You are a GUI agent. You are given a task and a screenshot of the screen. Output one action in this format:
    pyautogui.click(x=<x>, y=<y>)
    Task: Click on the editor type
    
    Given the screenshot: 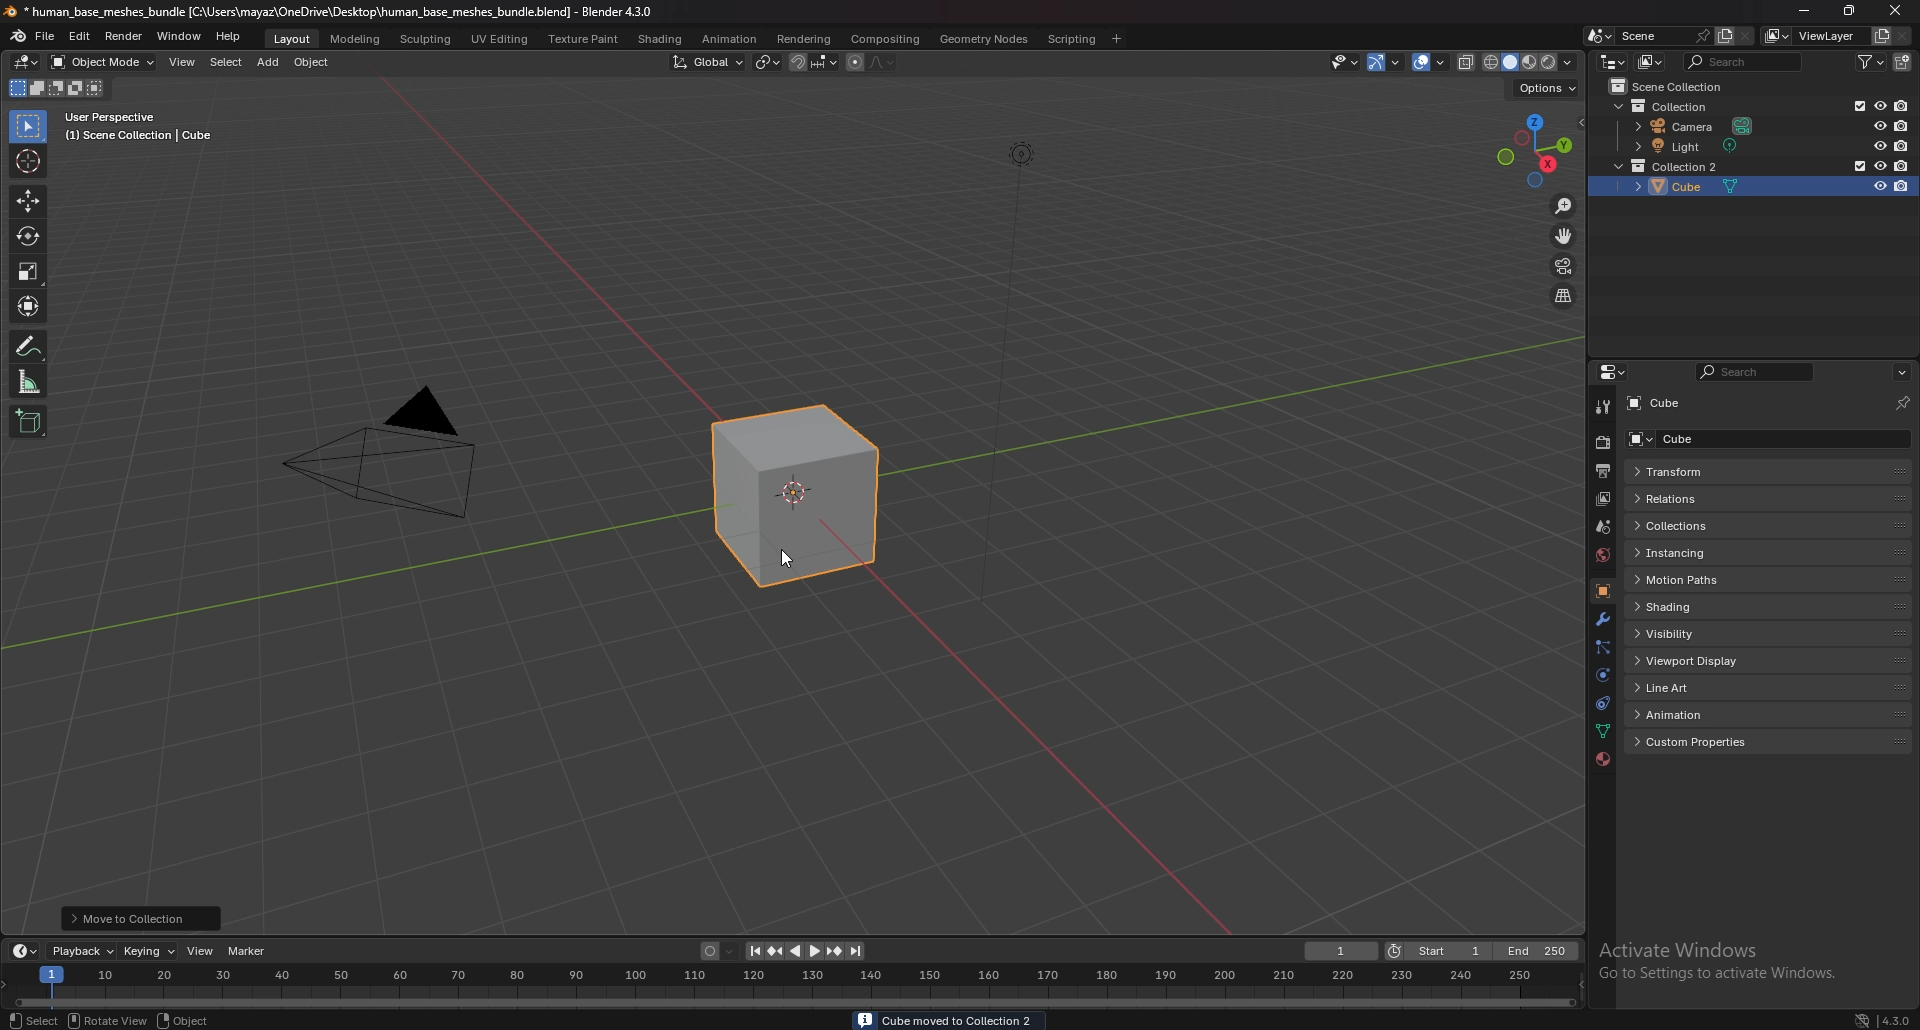 What is the action you would take?
    pyautogui.click(x=1615, y=372)
    